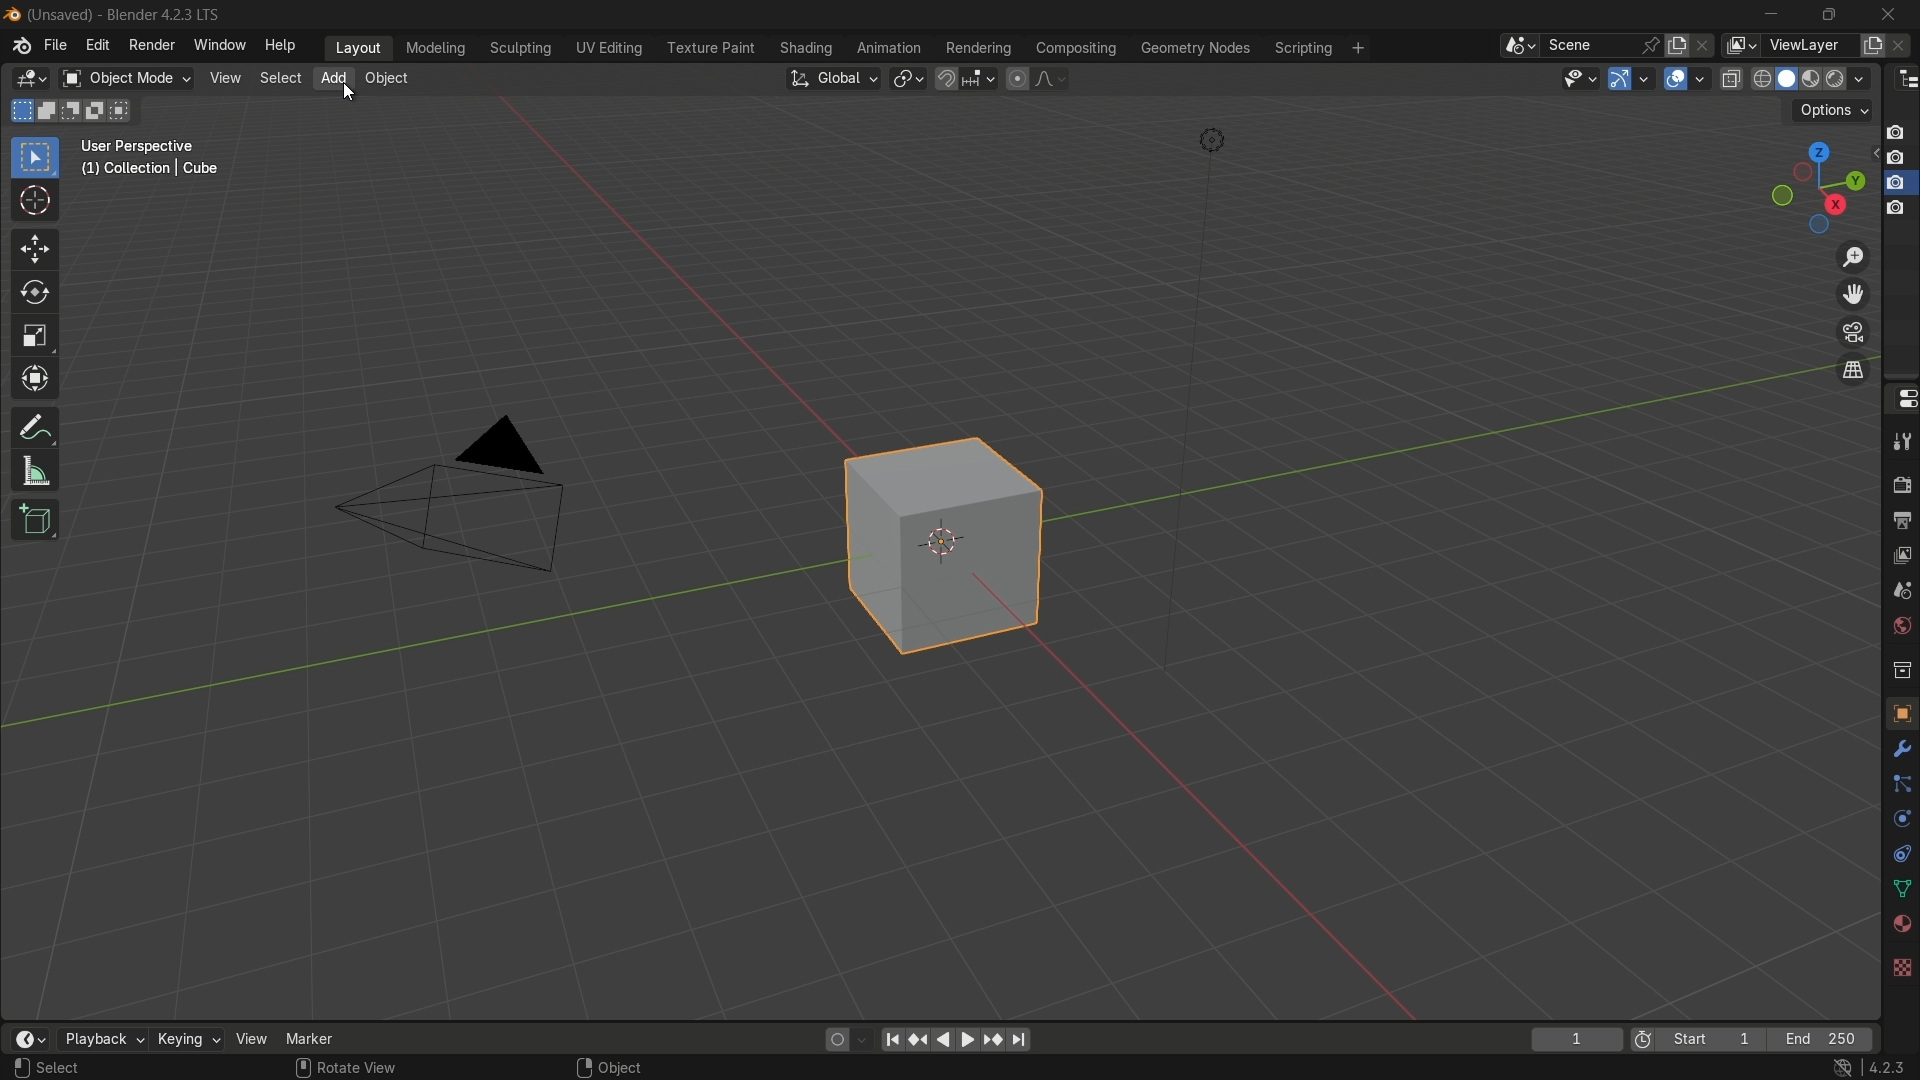  Describe the element at coordinates (21, 1068) in the screenshot. I see `mouse left click` at that location.